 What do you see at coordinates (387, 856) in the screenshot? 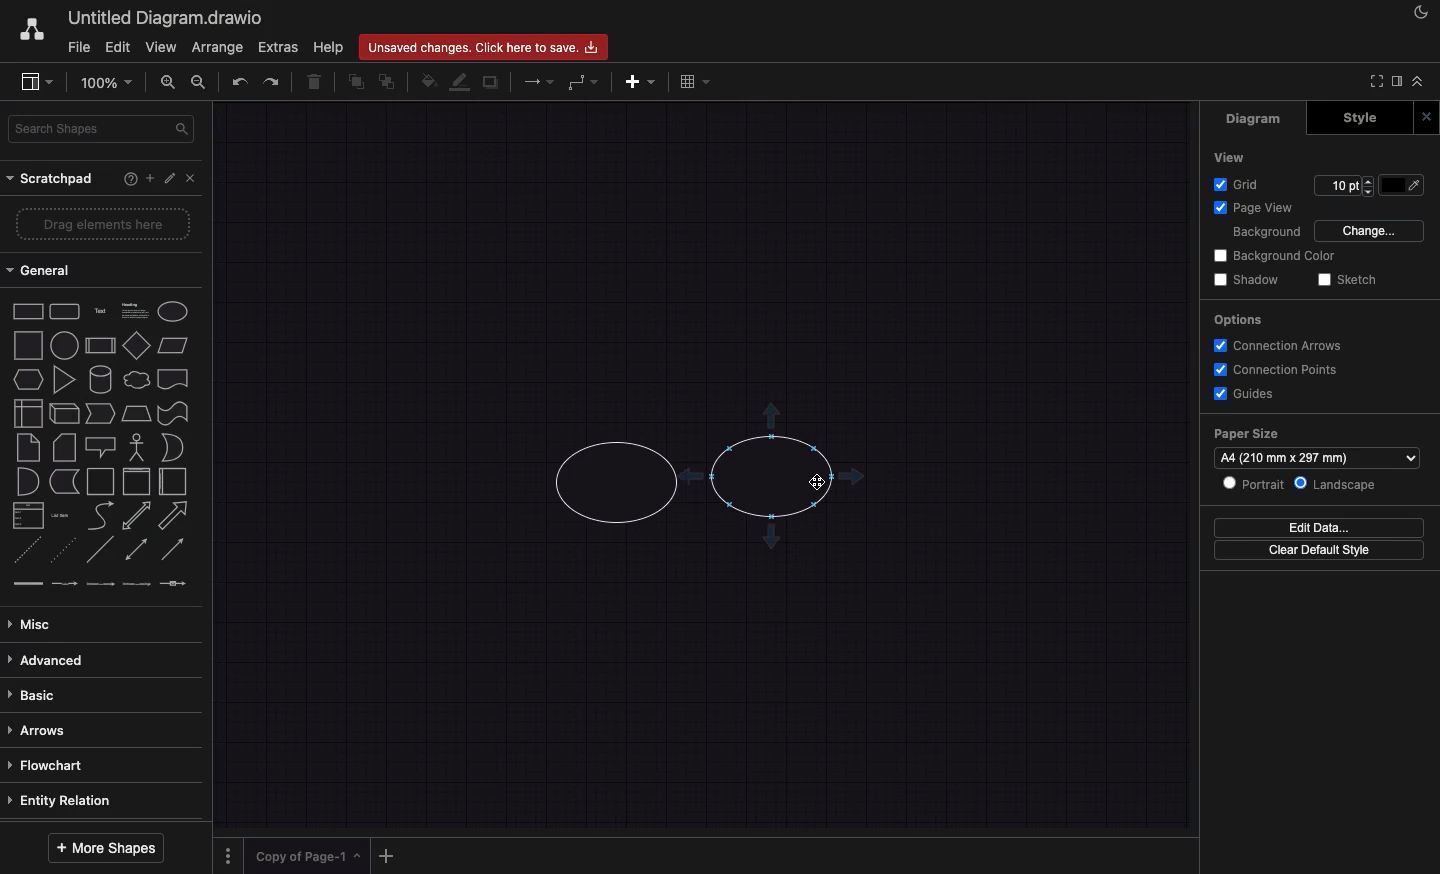
I see `add new page` at bounding box center [387, 856].